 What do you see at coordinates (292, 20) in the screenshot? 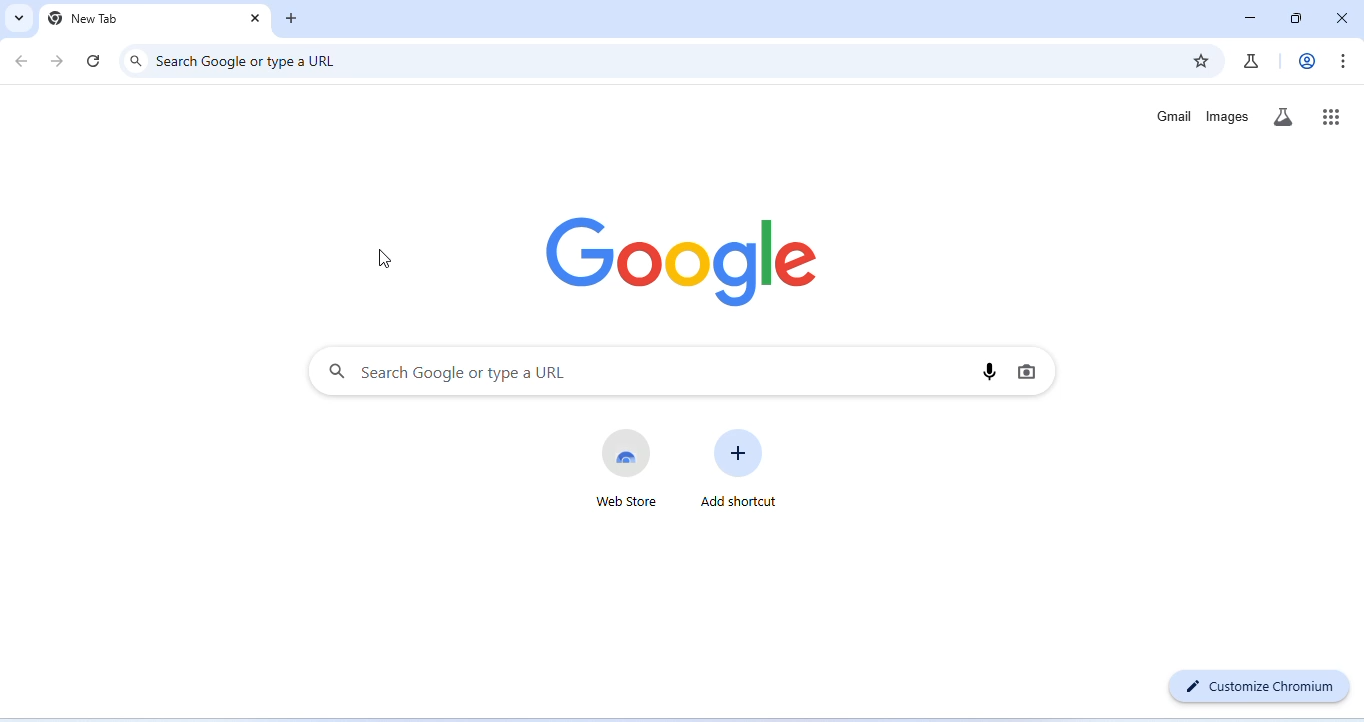
I see `add new tab` at bounding box center [292, 20].